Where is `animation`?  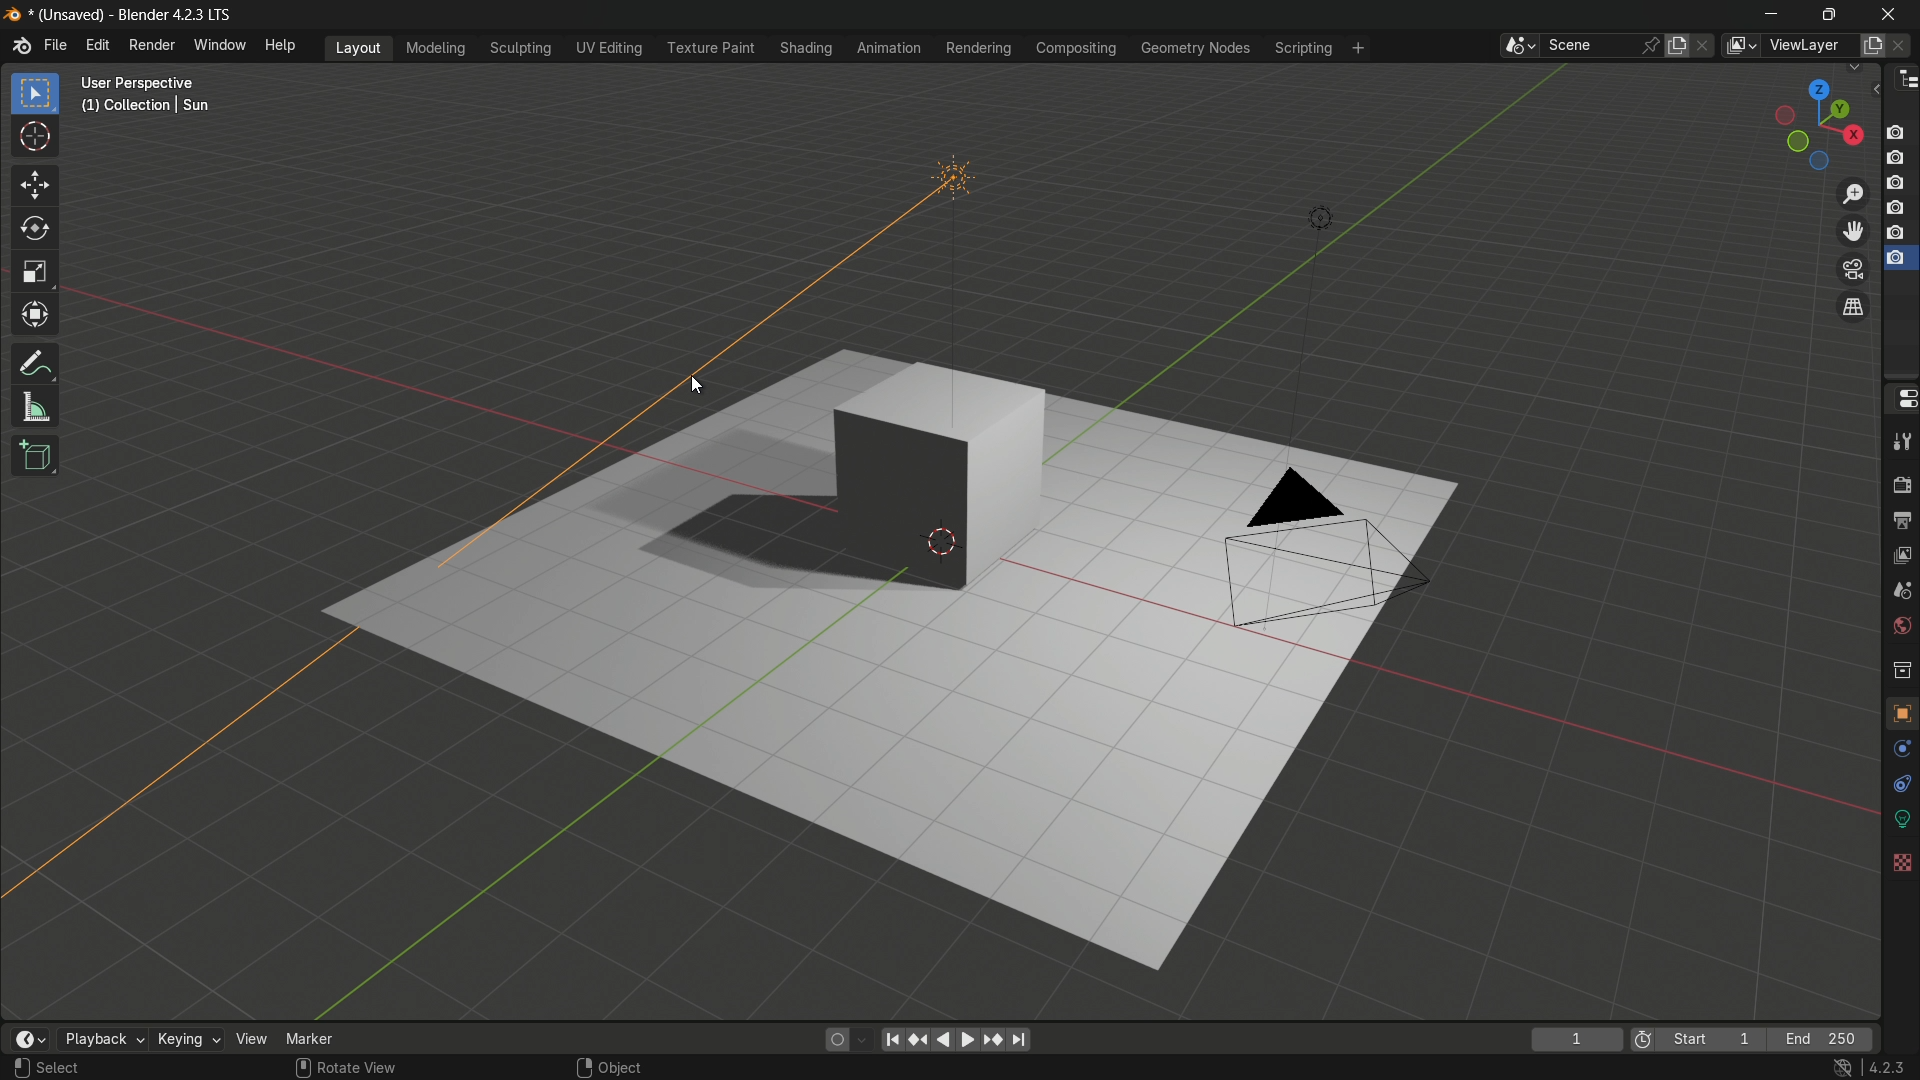
animation is located at coordinates (888, 48).